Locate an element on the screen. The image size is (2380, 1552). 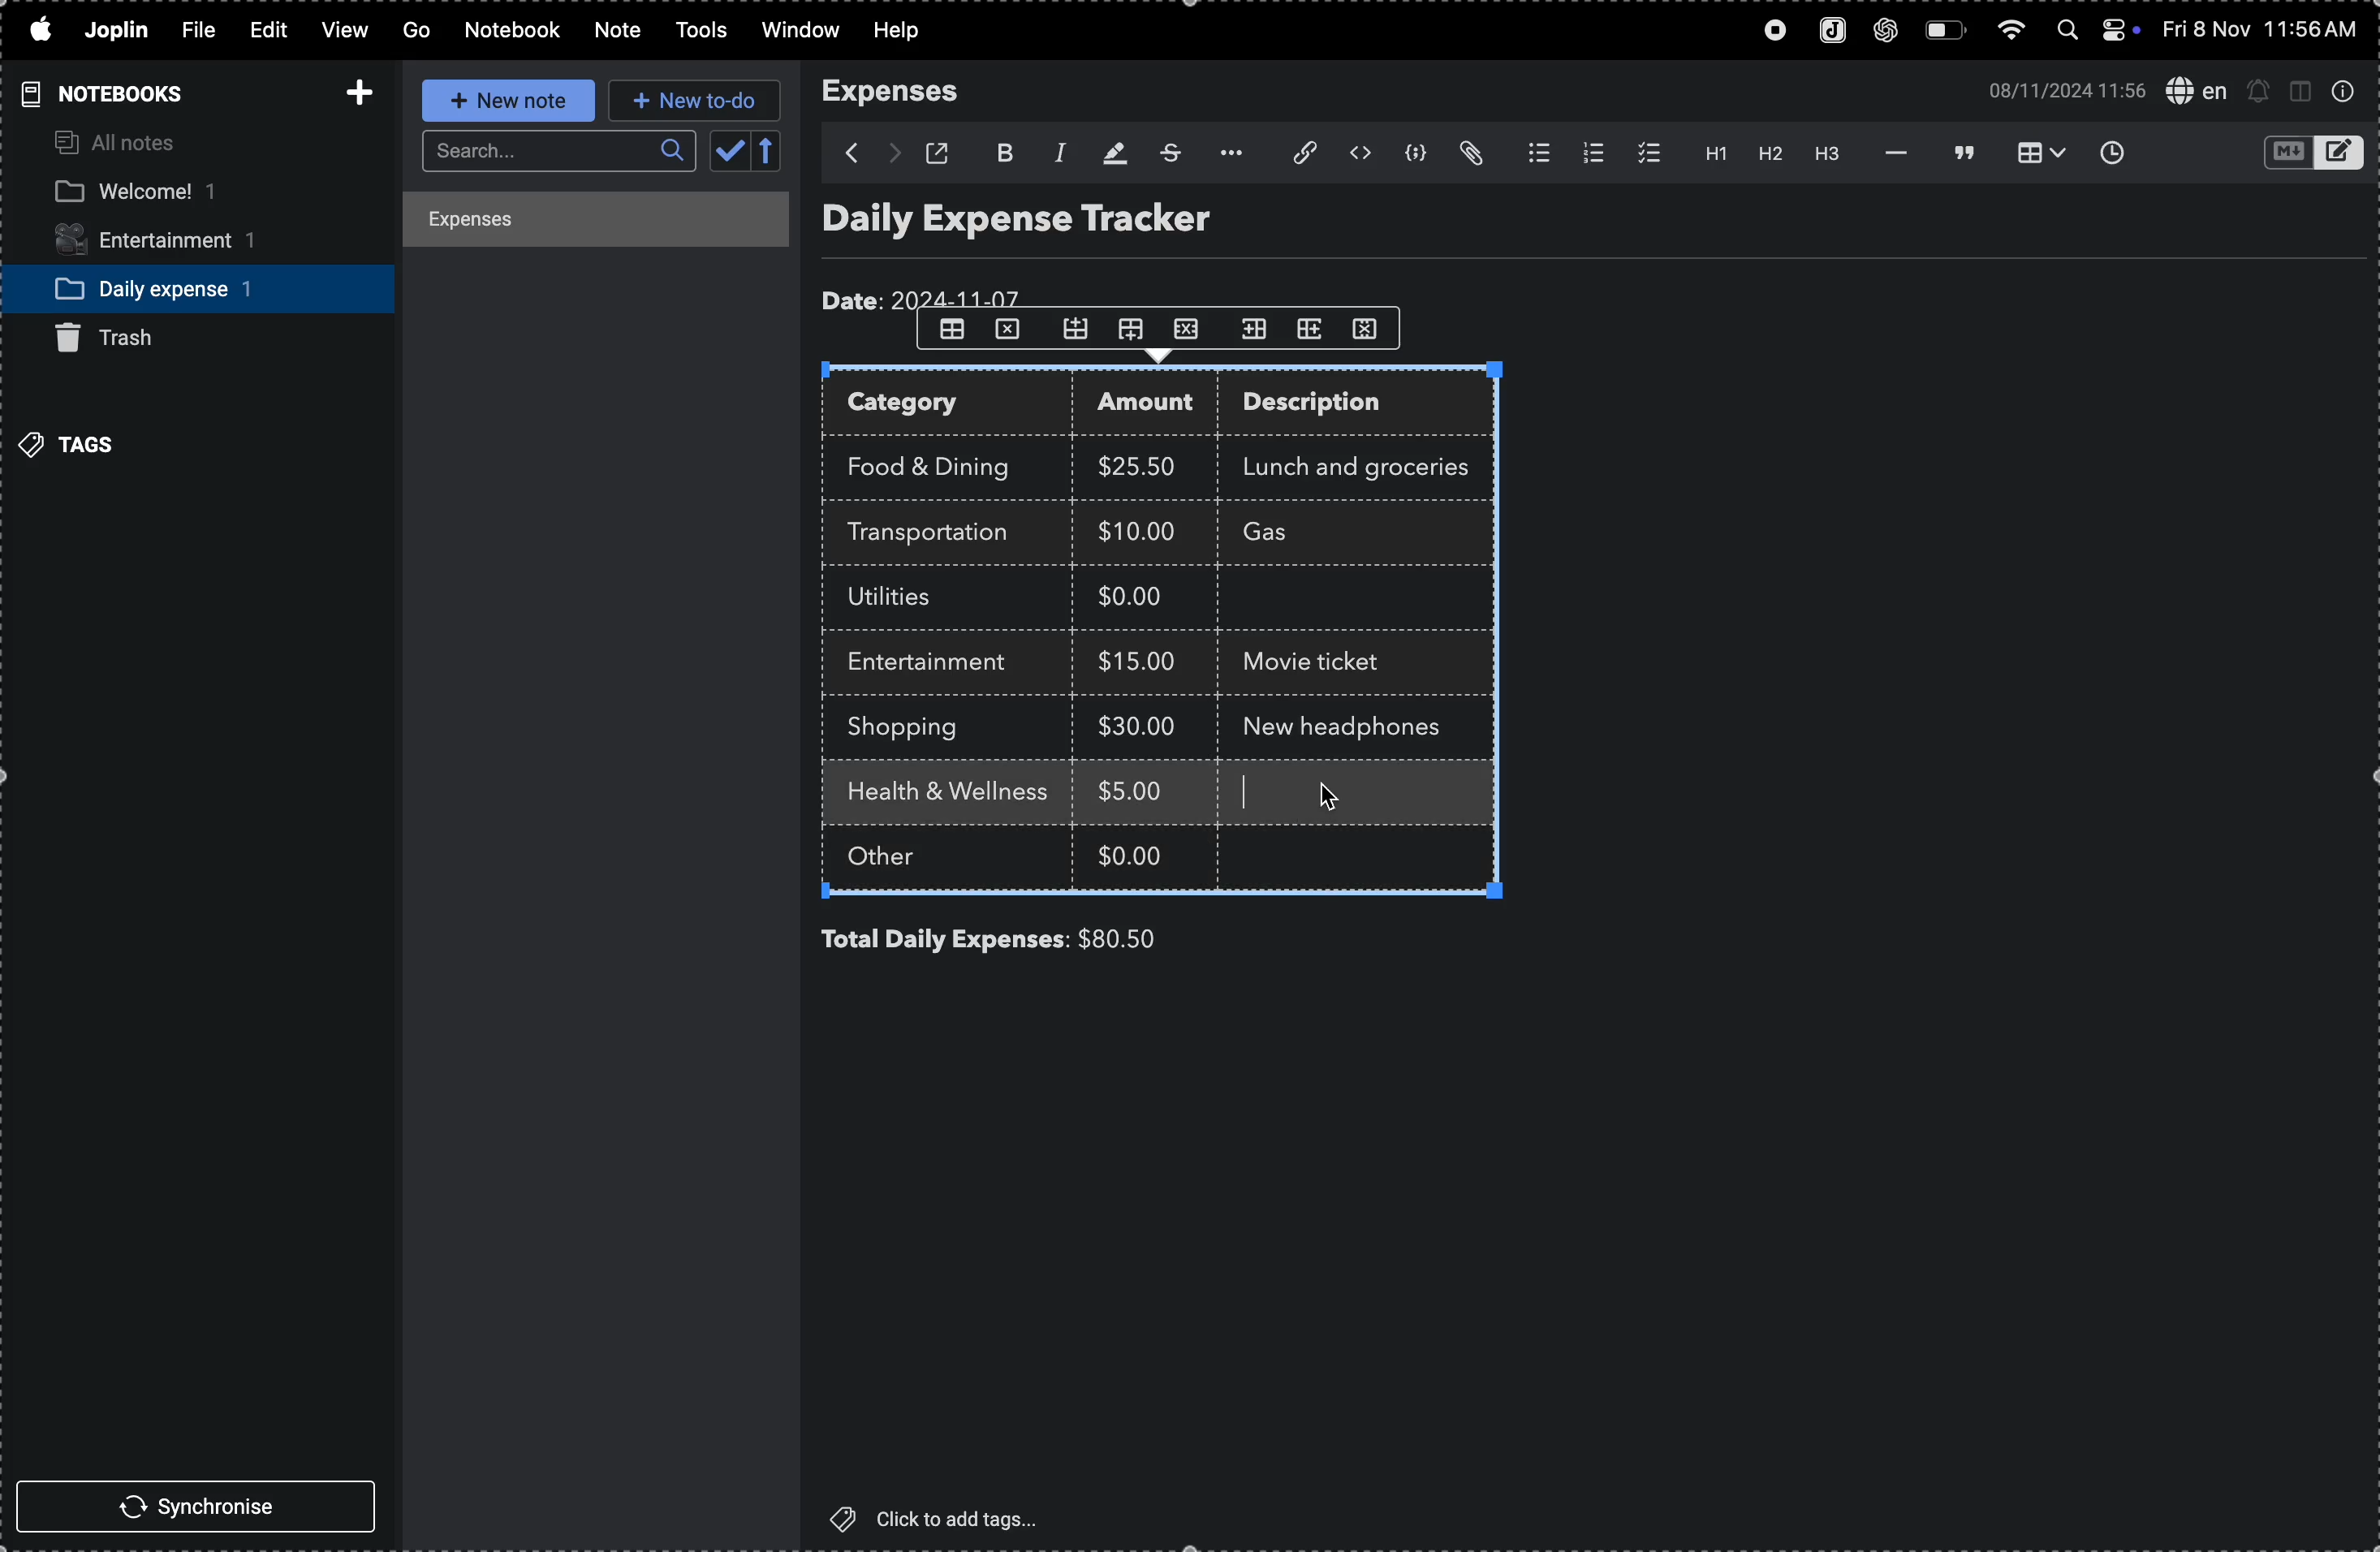
$25.00 is located at coordinates (1143, 467).